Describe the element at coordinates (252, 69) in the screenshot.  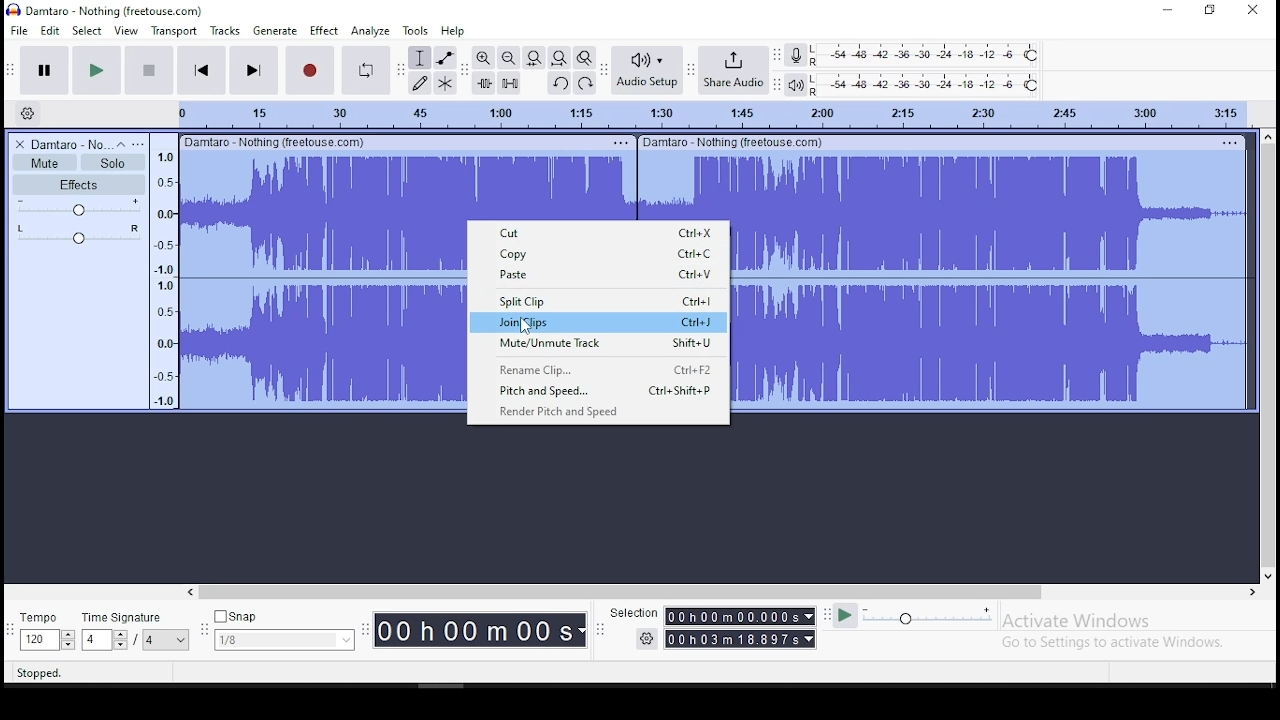
I see `skip to end` at that location.